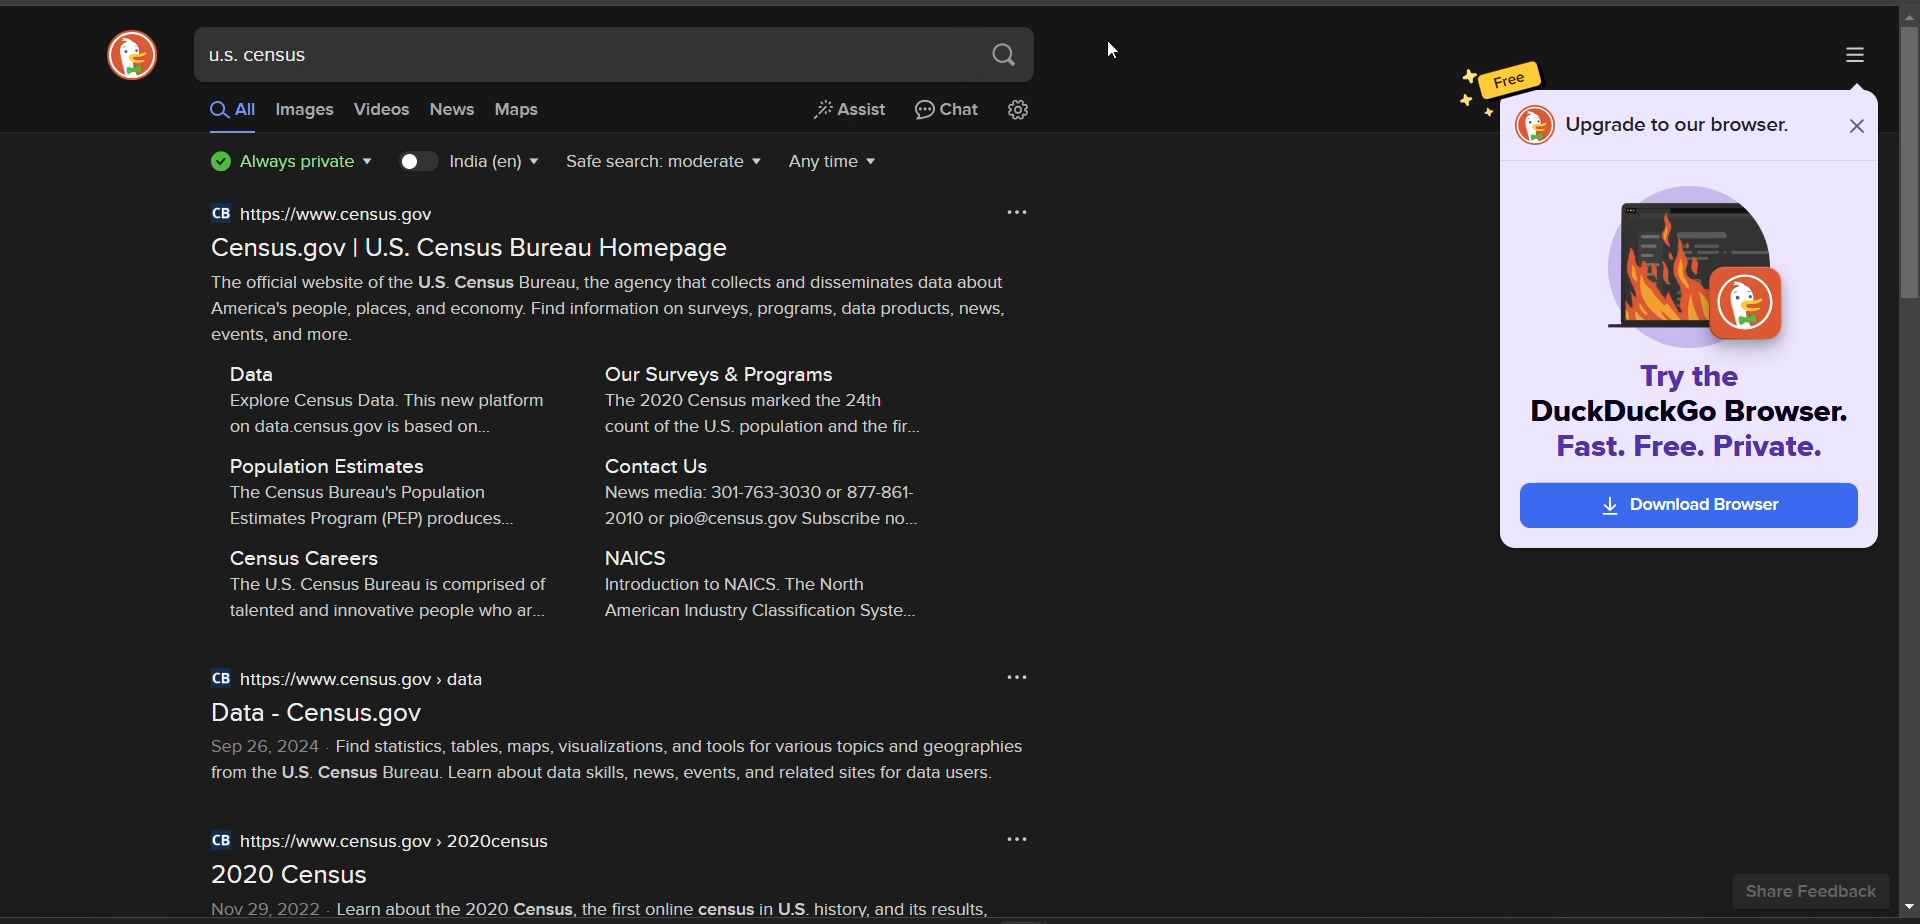 The width and height of the screenshot is (1920, 924). I want to click on The U.S. Census Bureau is comprised of
talented and innovative people who ar., so click(370, 601).